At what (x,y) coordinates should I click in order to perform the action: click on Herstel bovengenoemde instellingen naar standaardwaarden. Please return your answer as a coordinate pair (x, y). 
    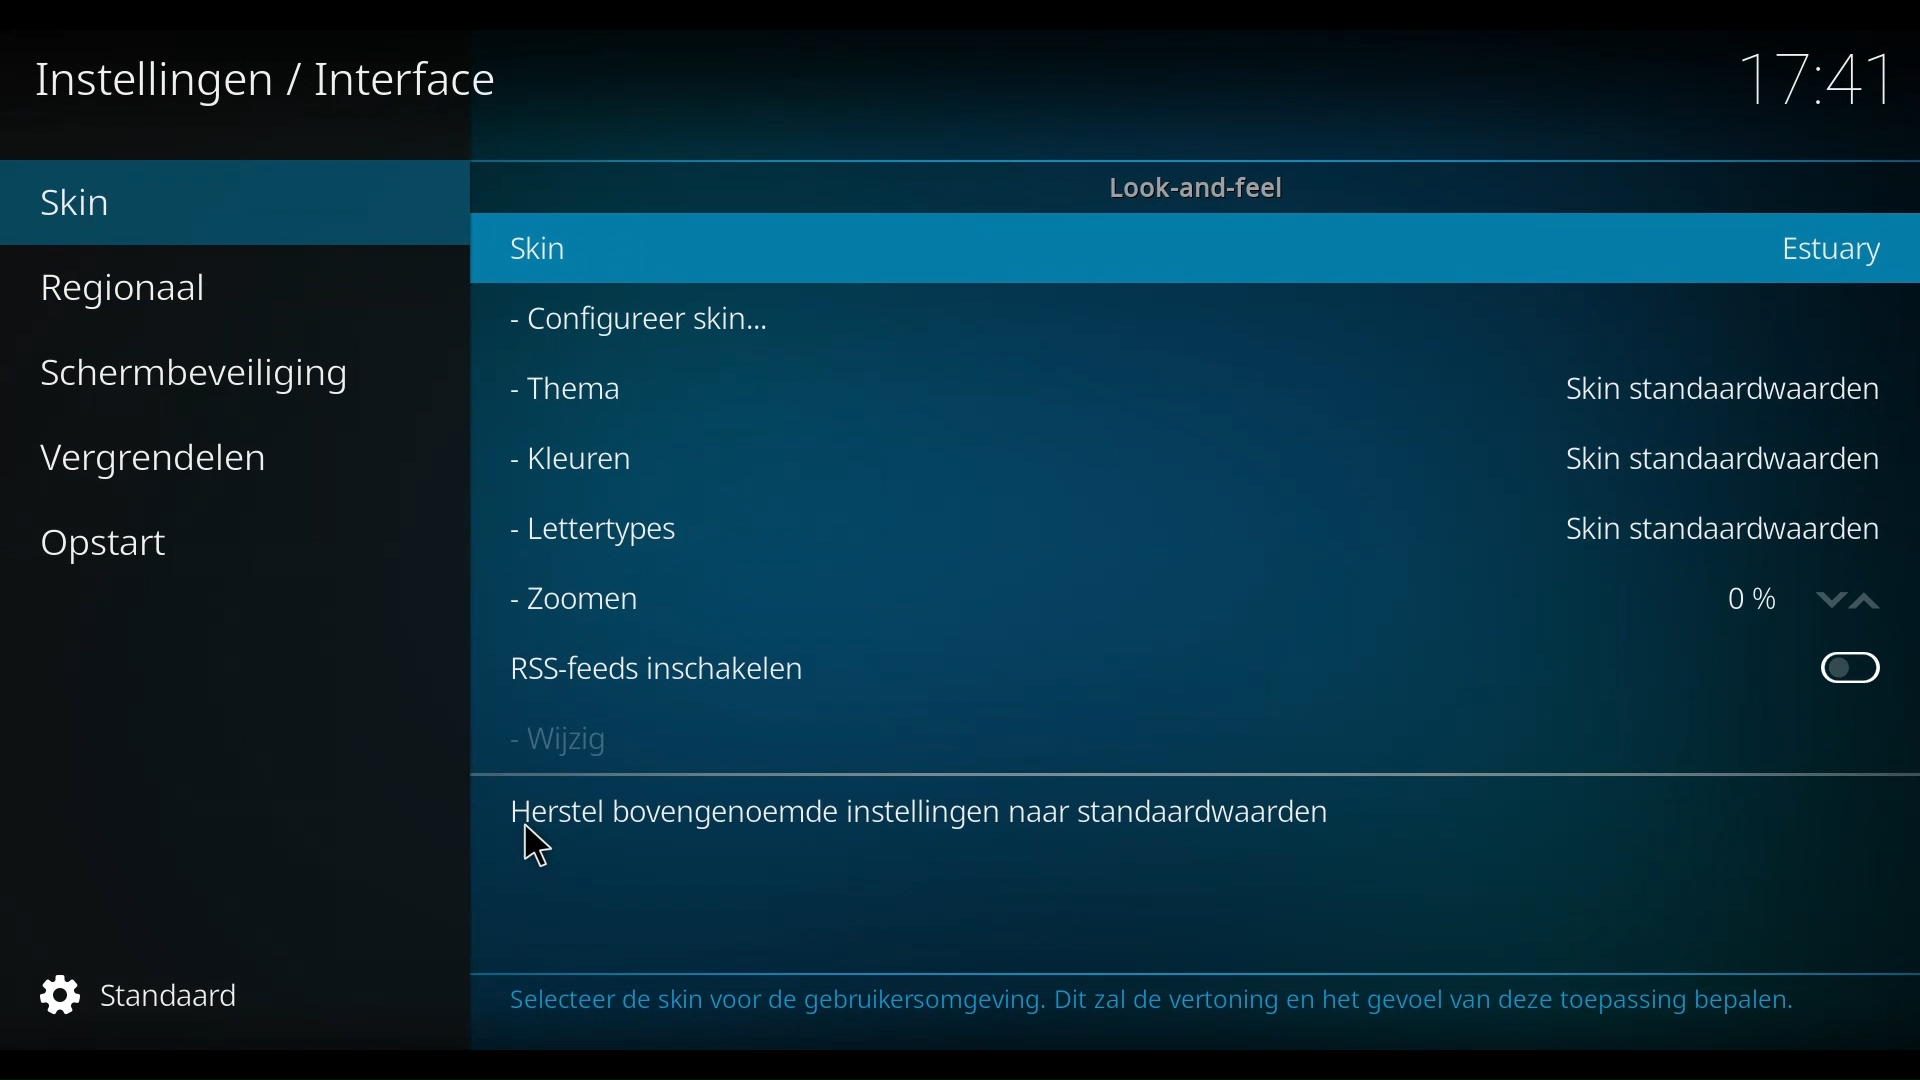
    Looking at the image, I should click on (920, 810).